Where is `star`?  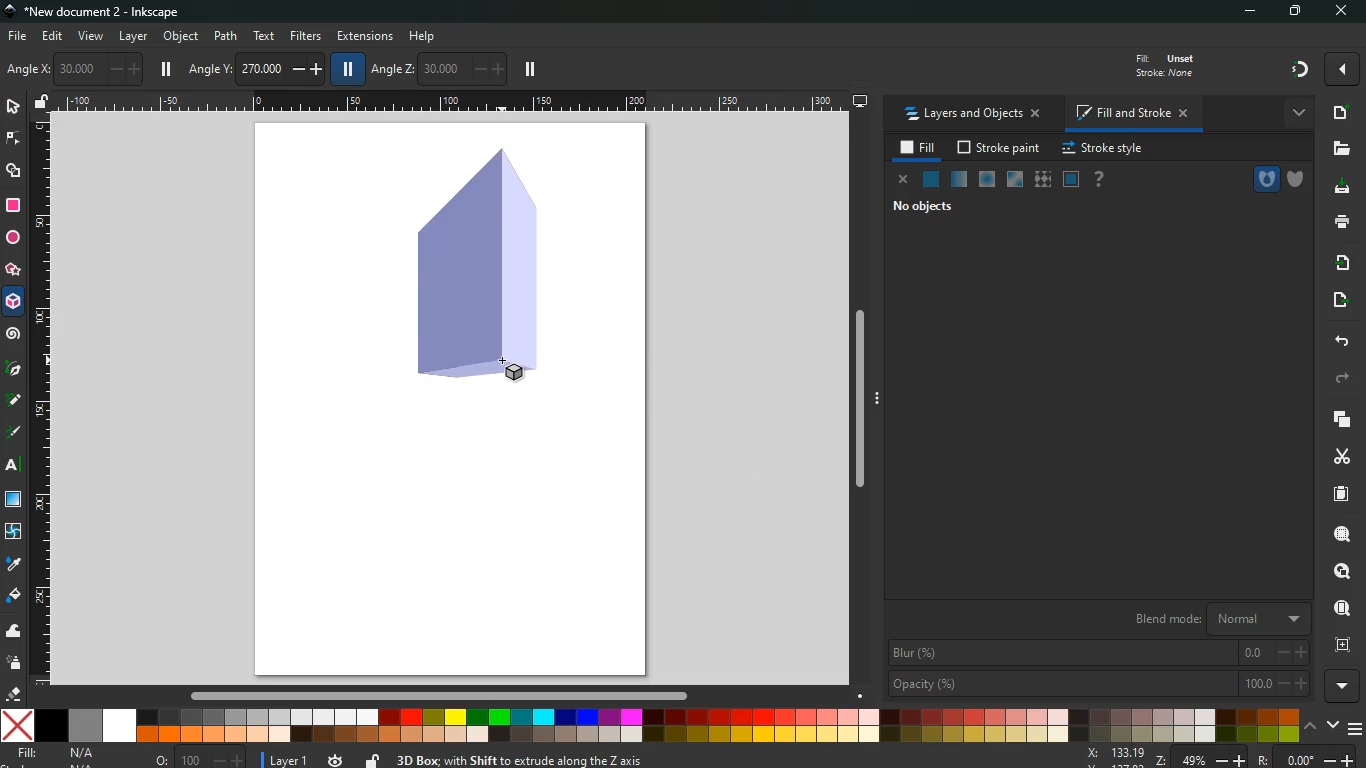 star is located at coordinates (12, 272).